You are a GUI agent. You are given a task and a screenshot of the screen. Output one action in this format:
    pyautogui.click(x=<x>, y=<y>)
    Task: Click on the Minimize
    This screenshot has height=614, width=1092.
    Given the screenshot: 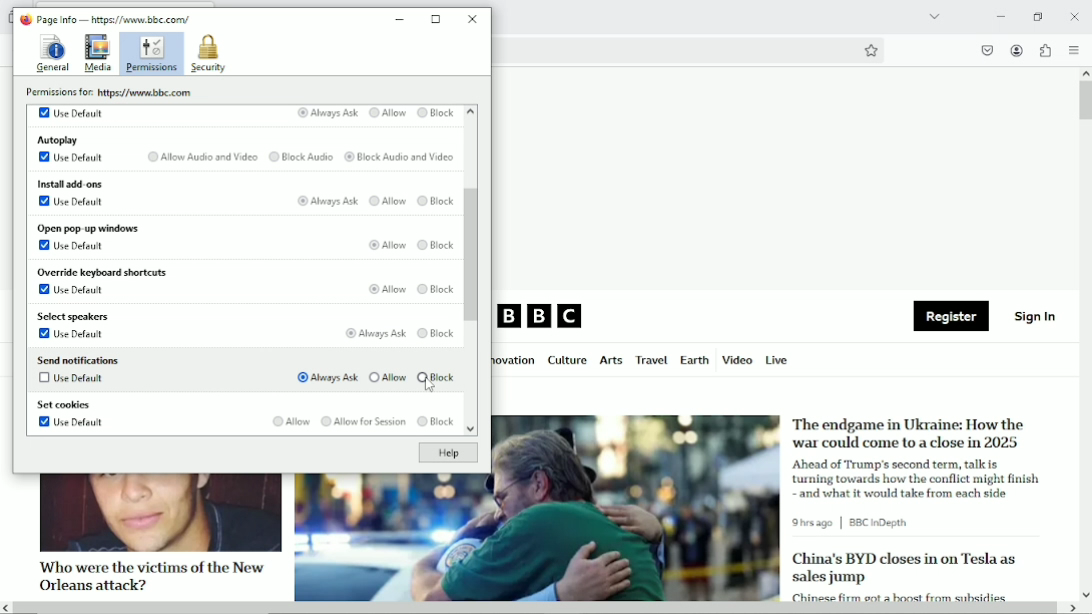 What is the action you would take?
    pyautogui.click(x=999, y=16)
    